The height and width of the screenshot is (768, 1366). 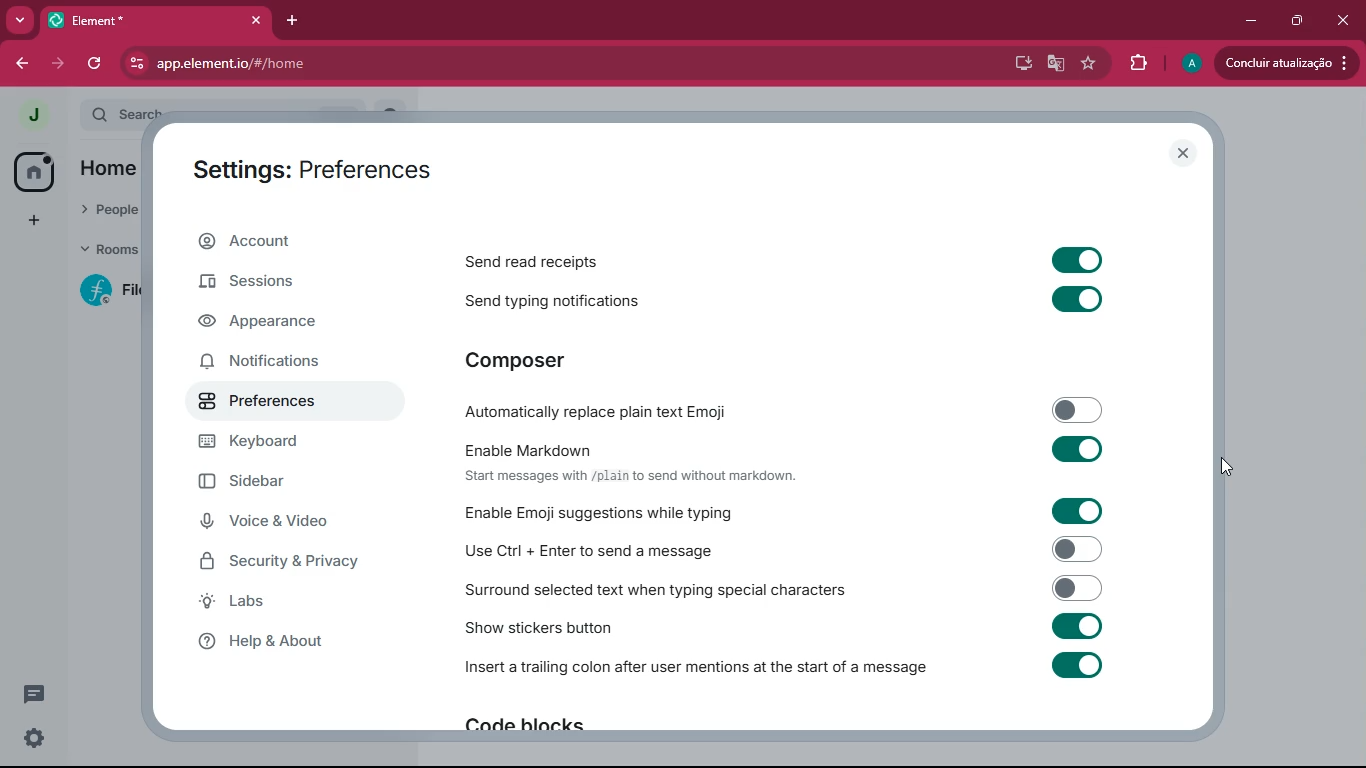 What do you see at coordinates (1249, 19) in the screenshot?
I see `minimize` at bounding box center [1249, 19].